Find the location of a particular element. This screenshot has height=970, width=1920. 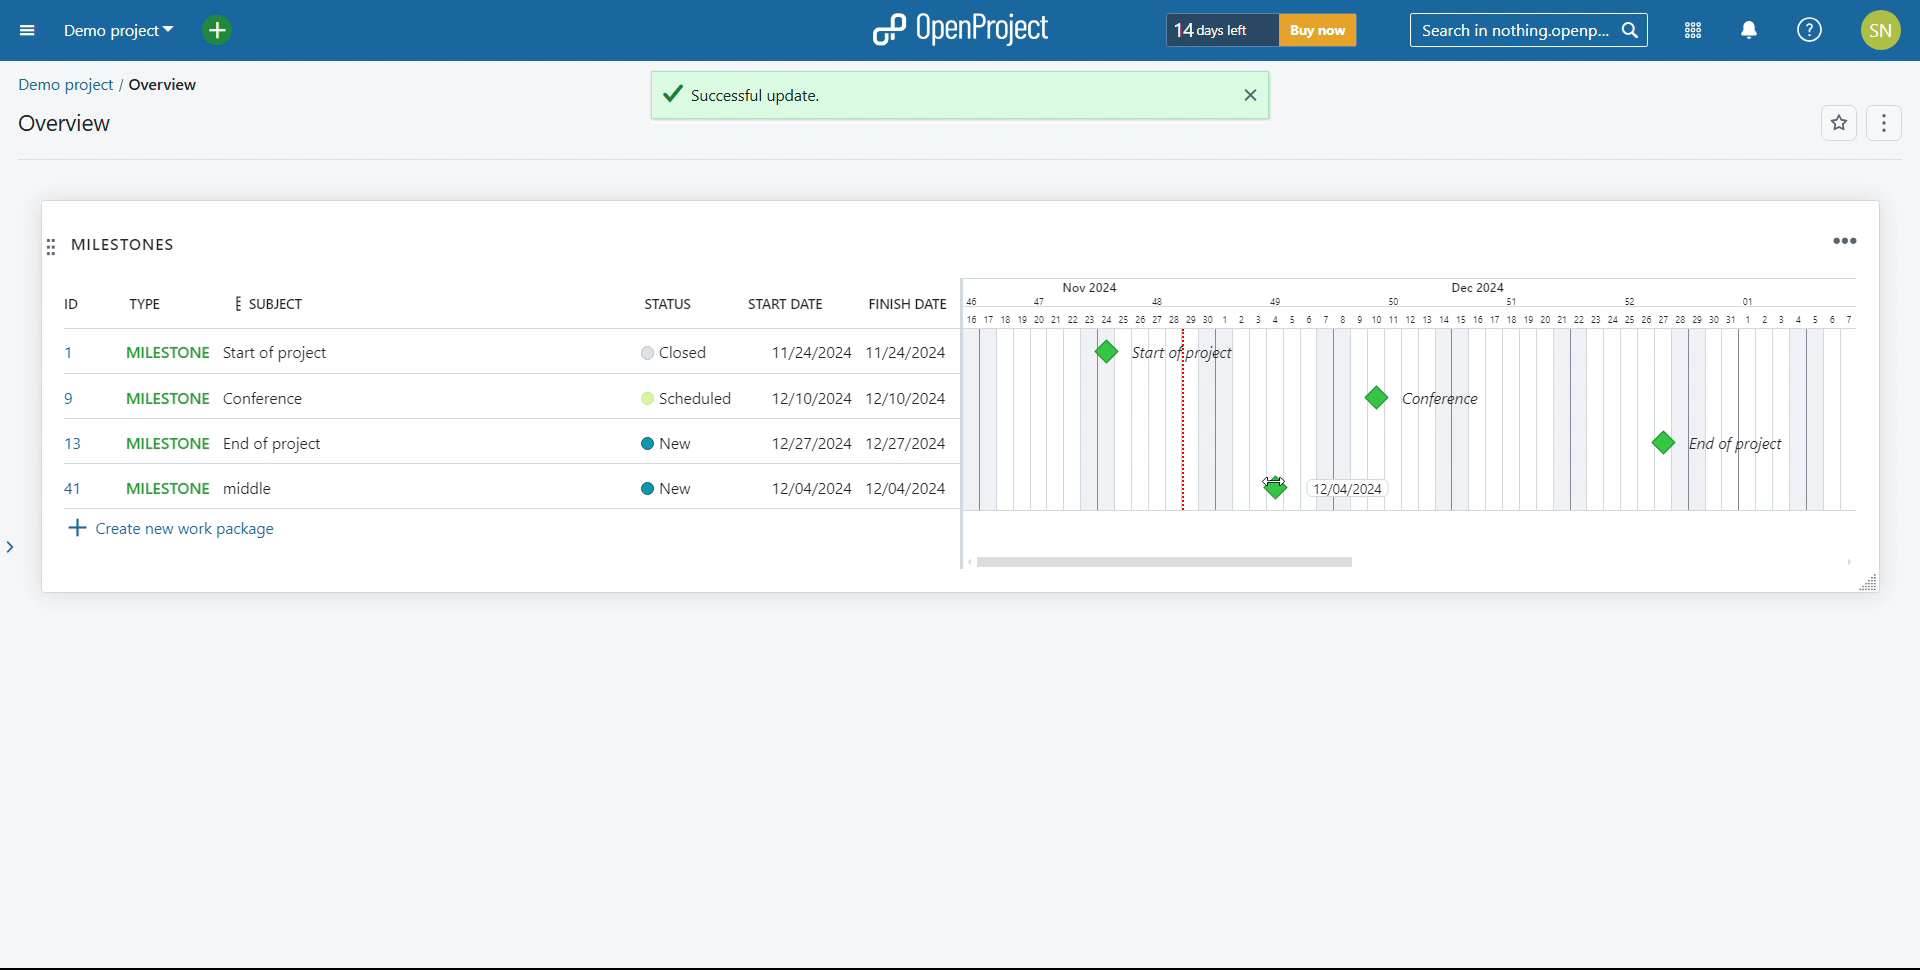

id is located at coordinates (71, 303).